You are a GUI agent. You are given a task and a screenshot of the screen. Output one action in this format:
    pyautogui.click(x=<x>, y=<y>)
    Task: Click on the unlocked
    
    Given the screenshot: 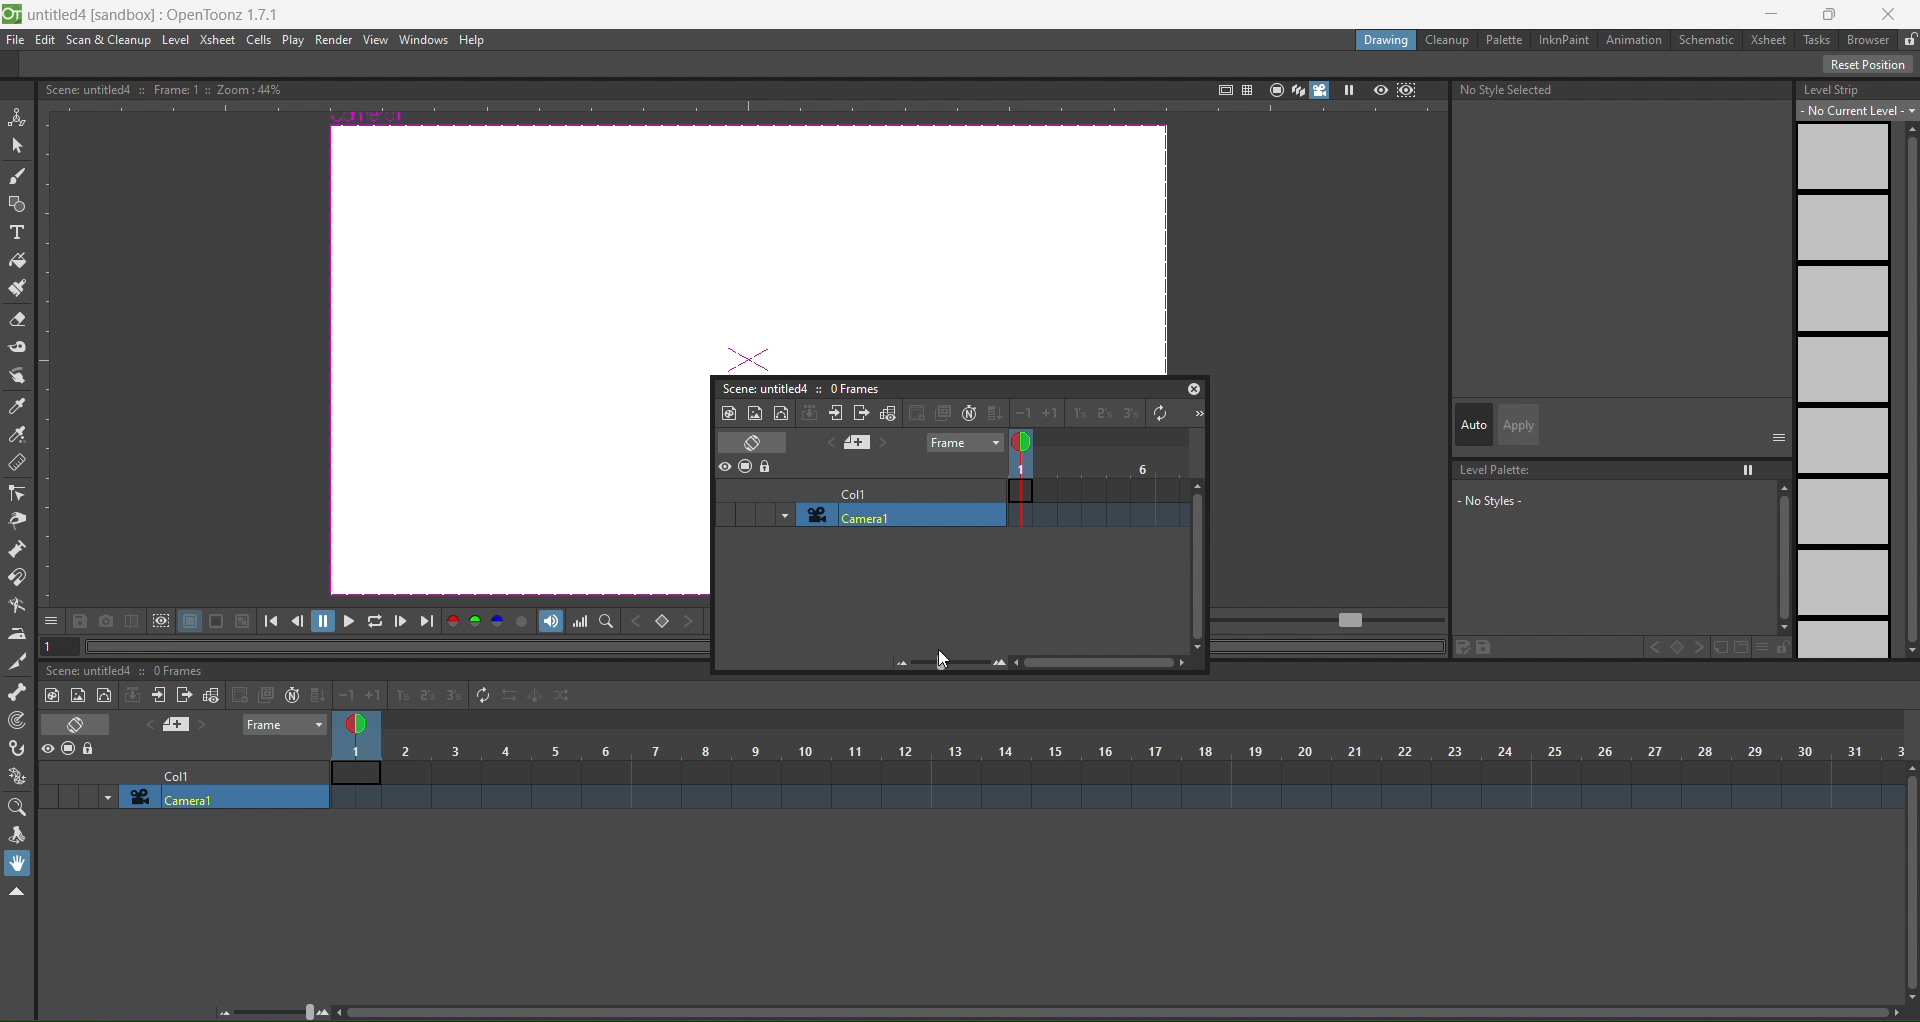 What is the action you would take?
    pyautogui.click(x=1908, y=37)
    